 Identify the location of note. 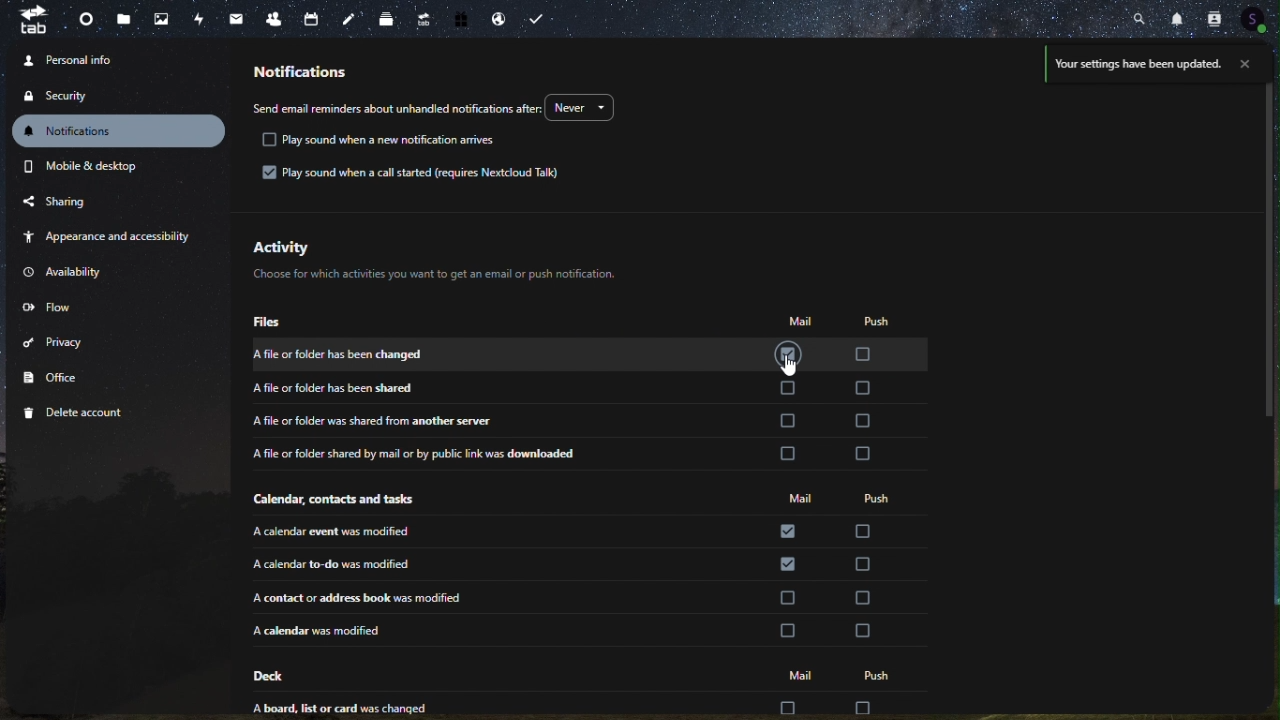
(351, 17).